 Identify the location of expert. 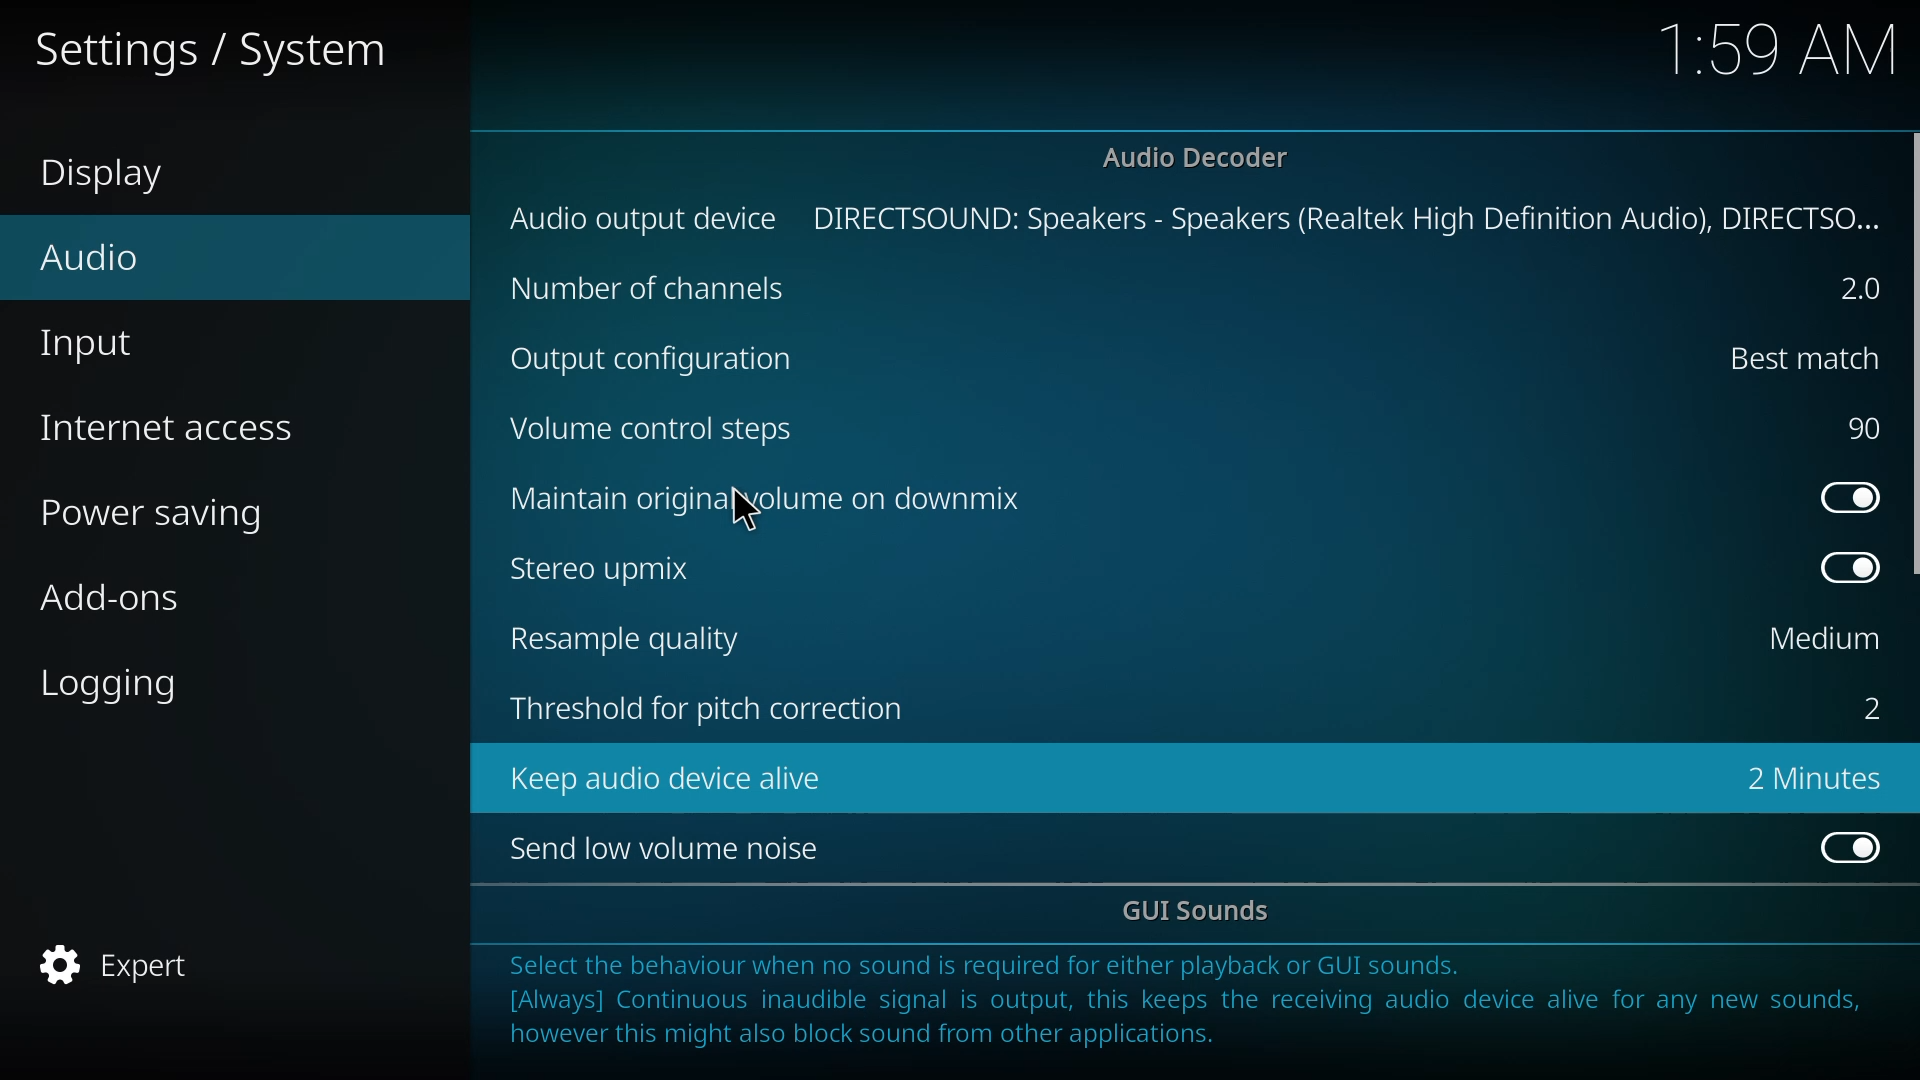
(126, 968).